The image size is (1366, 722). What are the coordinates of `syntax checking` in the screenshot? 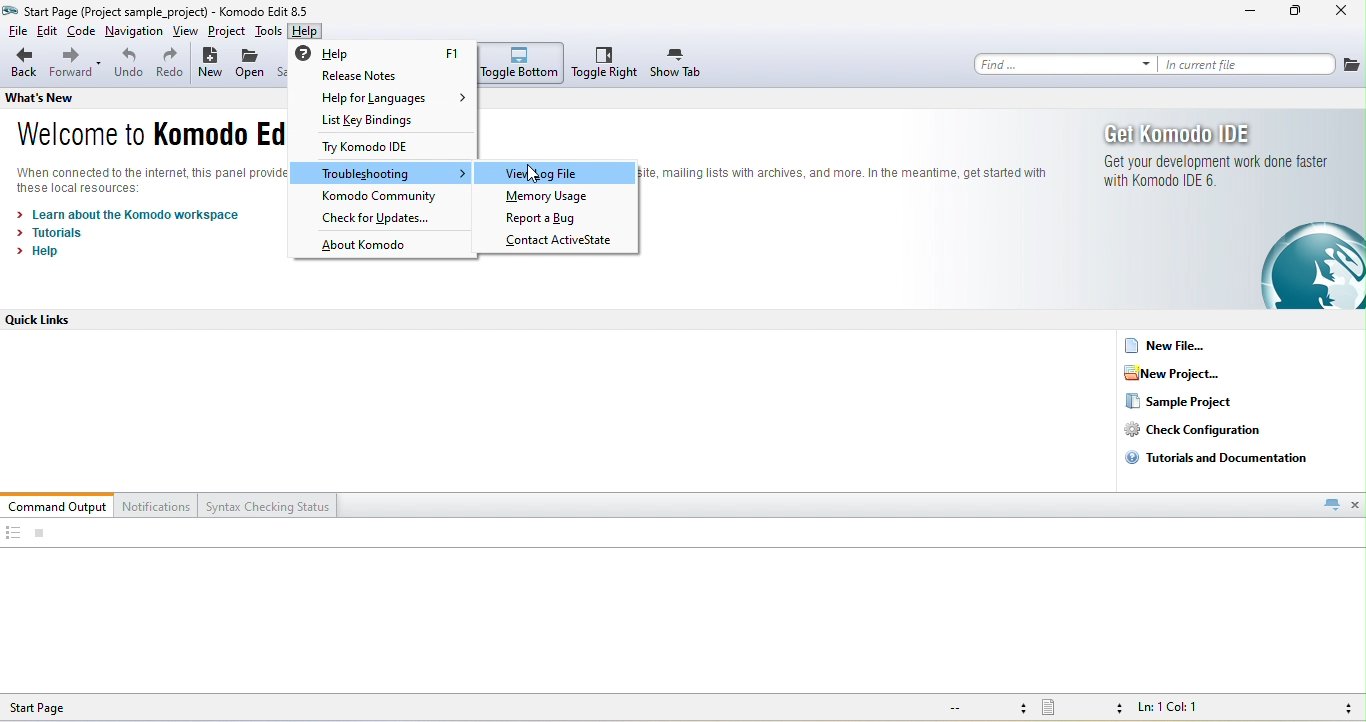 It's located at (1343, 708).